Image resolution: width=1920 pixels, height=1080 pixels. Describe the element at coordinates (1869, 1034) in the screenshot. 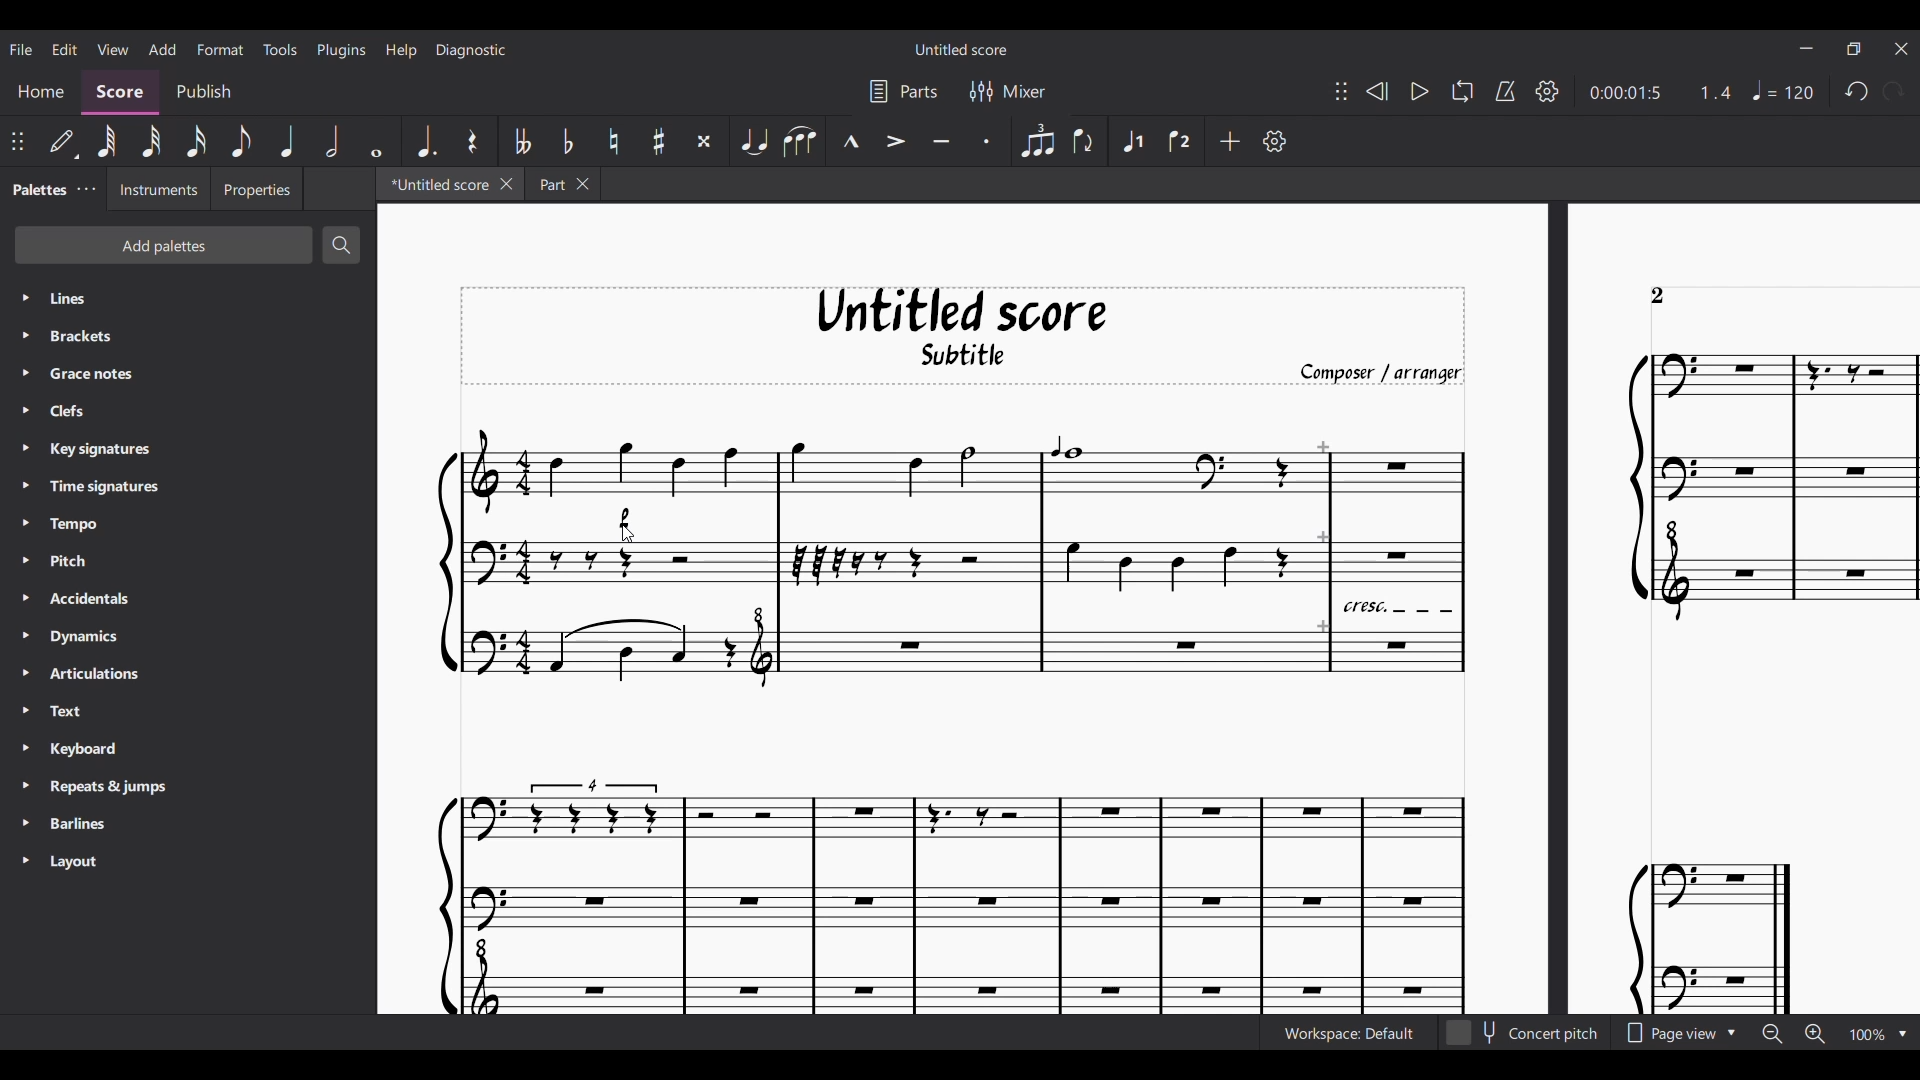

I see `Zoom factor` at that location.